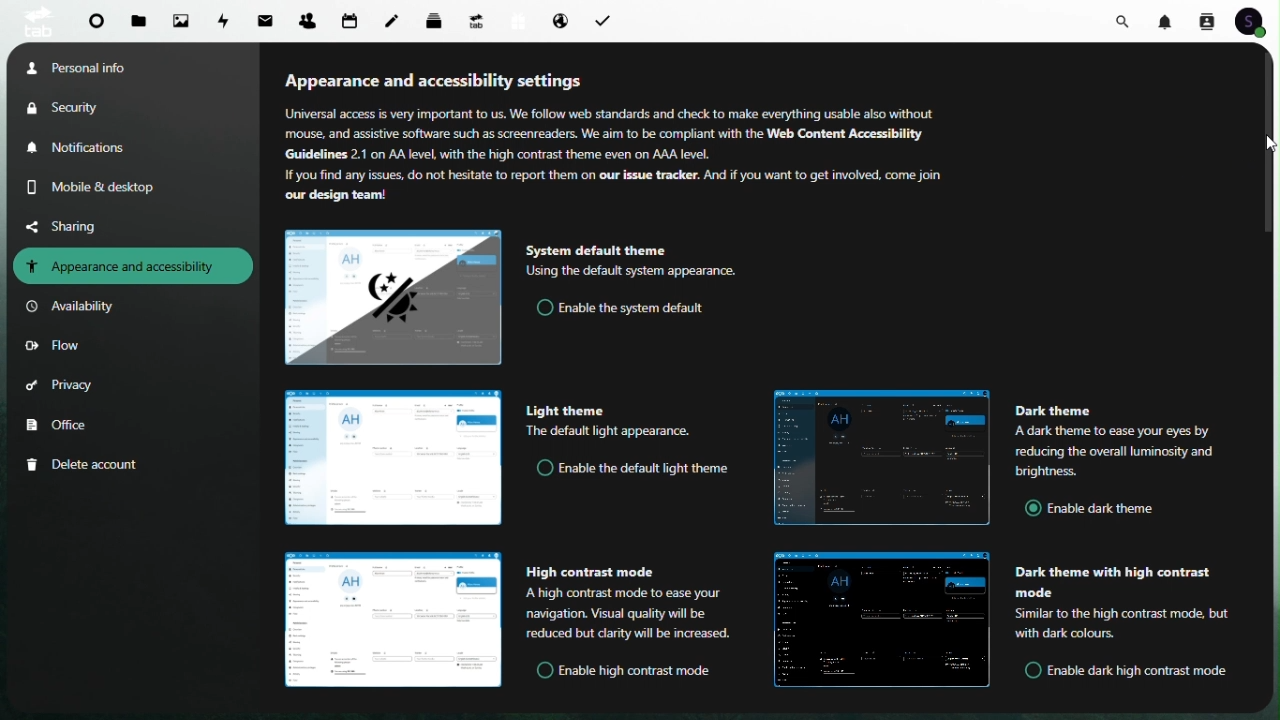  What do you see at coordinates (269, 18) in the screenshot?
I see `mail` at bounding box center [269, 18].